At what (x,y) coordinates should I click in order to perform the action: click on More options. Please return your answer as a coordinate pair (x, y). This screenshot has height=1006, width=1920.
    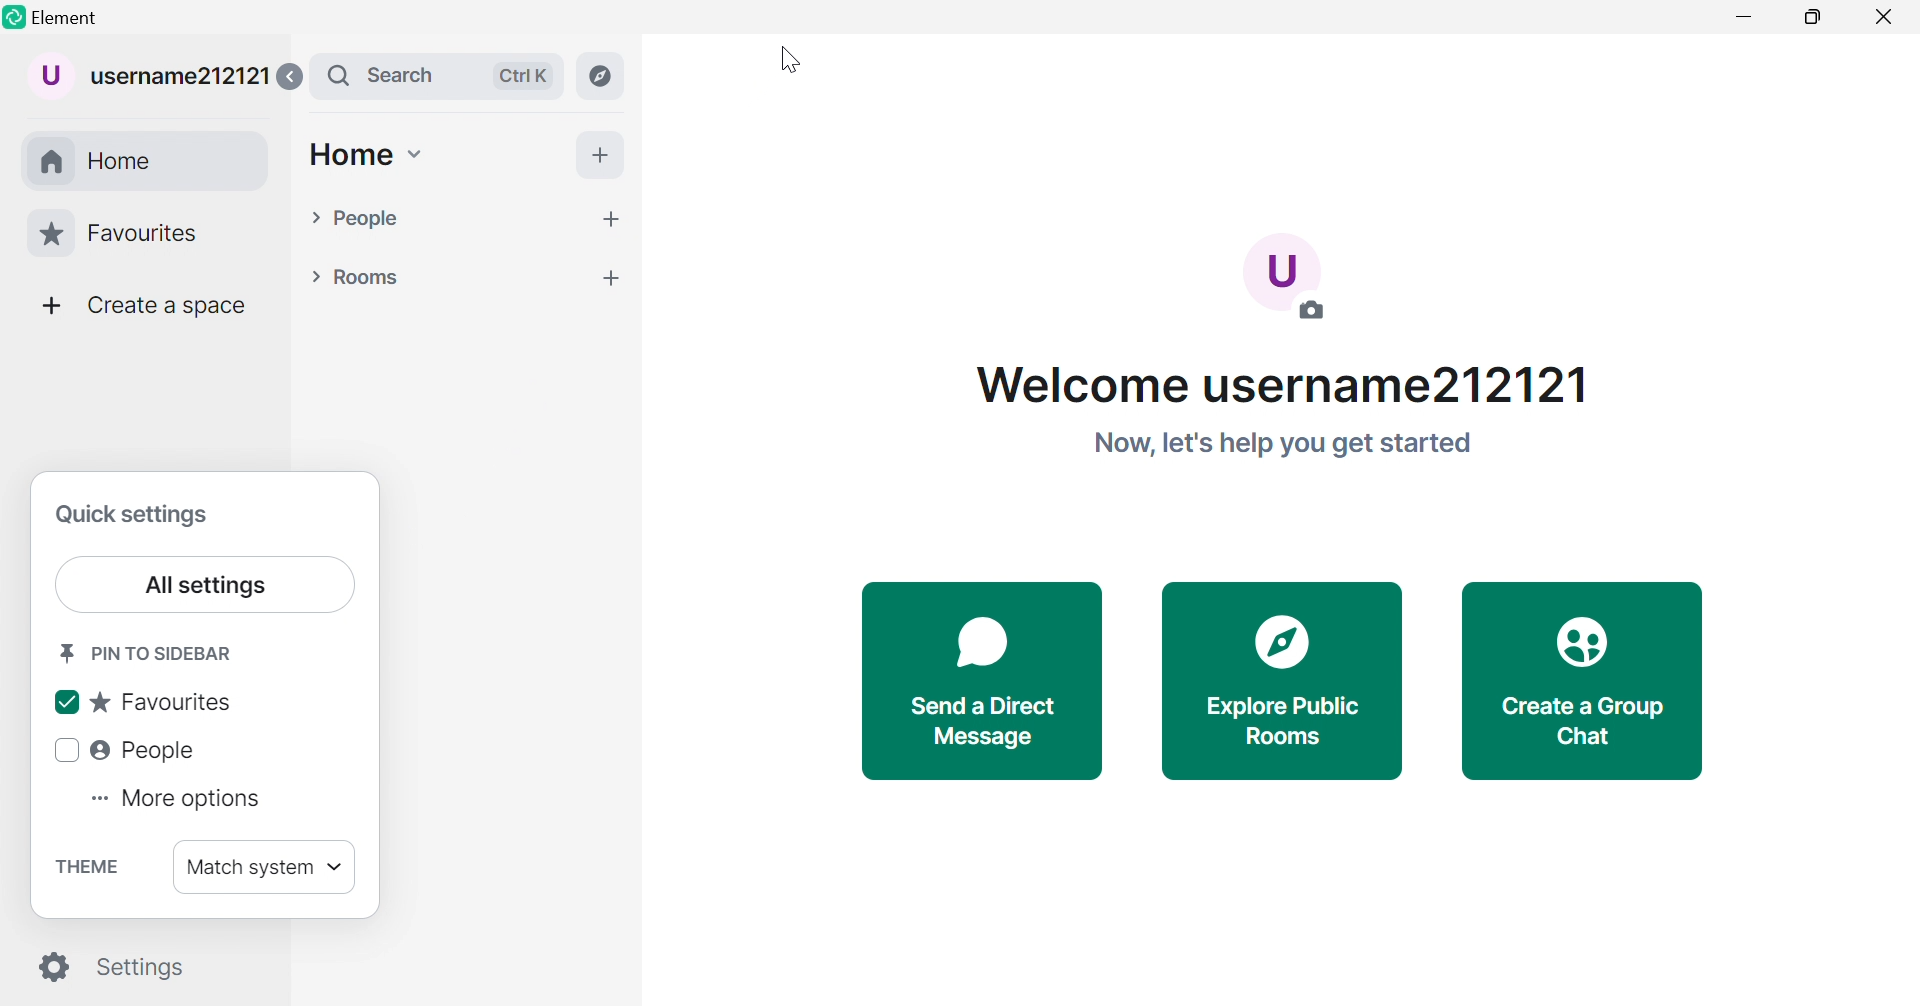
    Looking at the image, I should click on (176, 800).